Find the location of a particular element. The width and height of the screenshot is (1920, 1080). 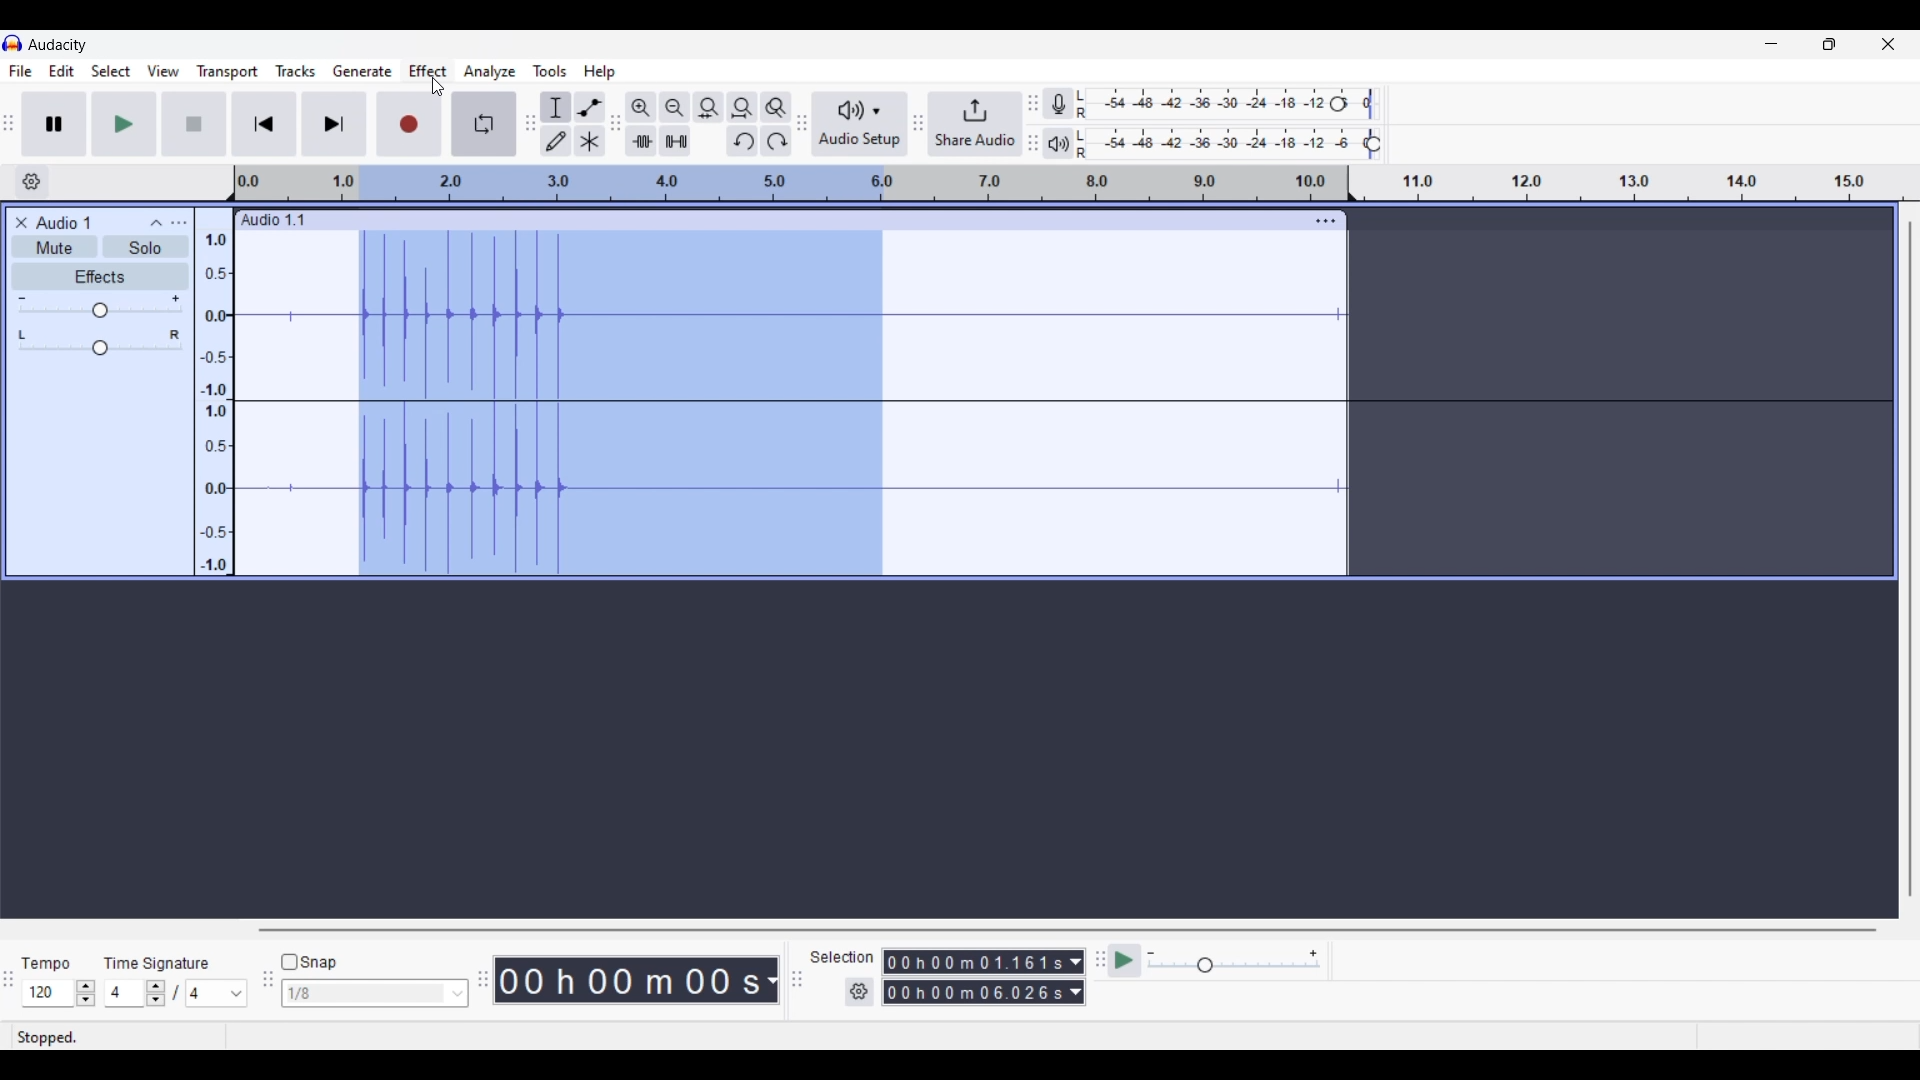

Fit selection to width is located at coordinates (708, 107).